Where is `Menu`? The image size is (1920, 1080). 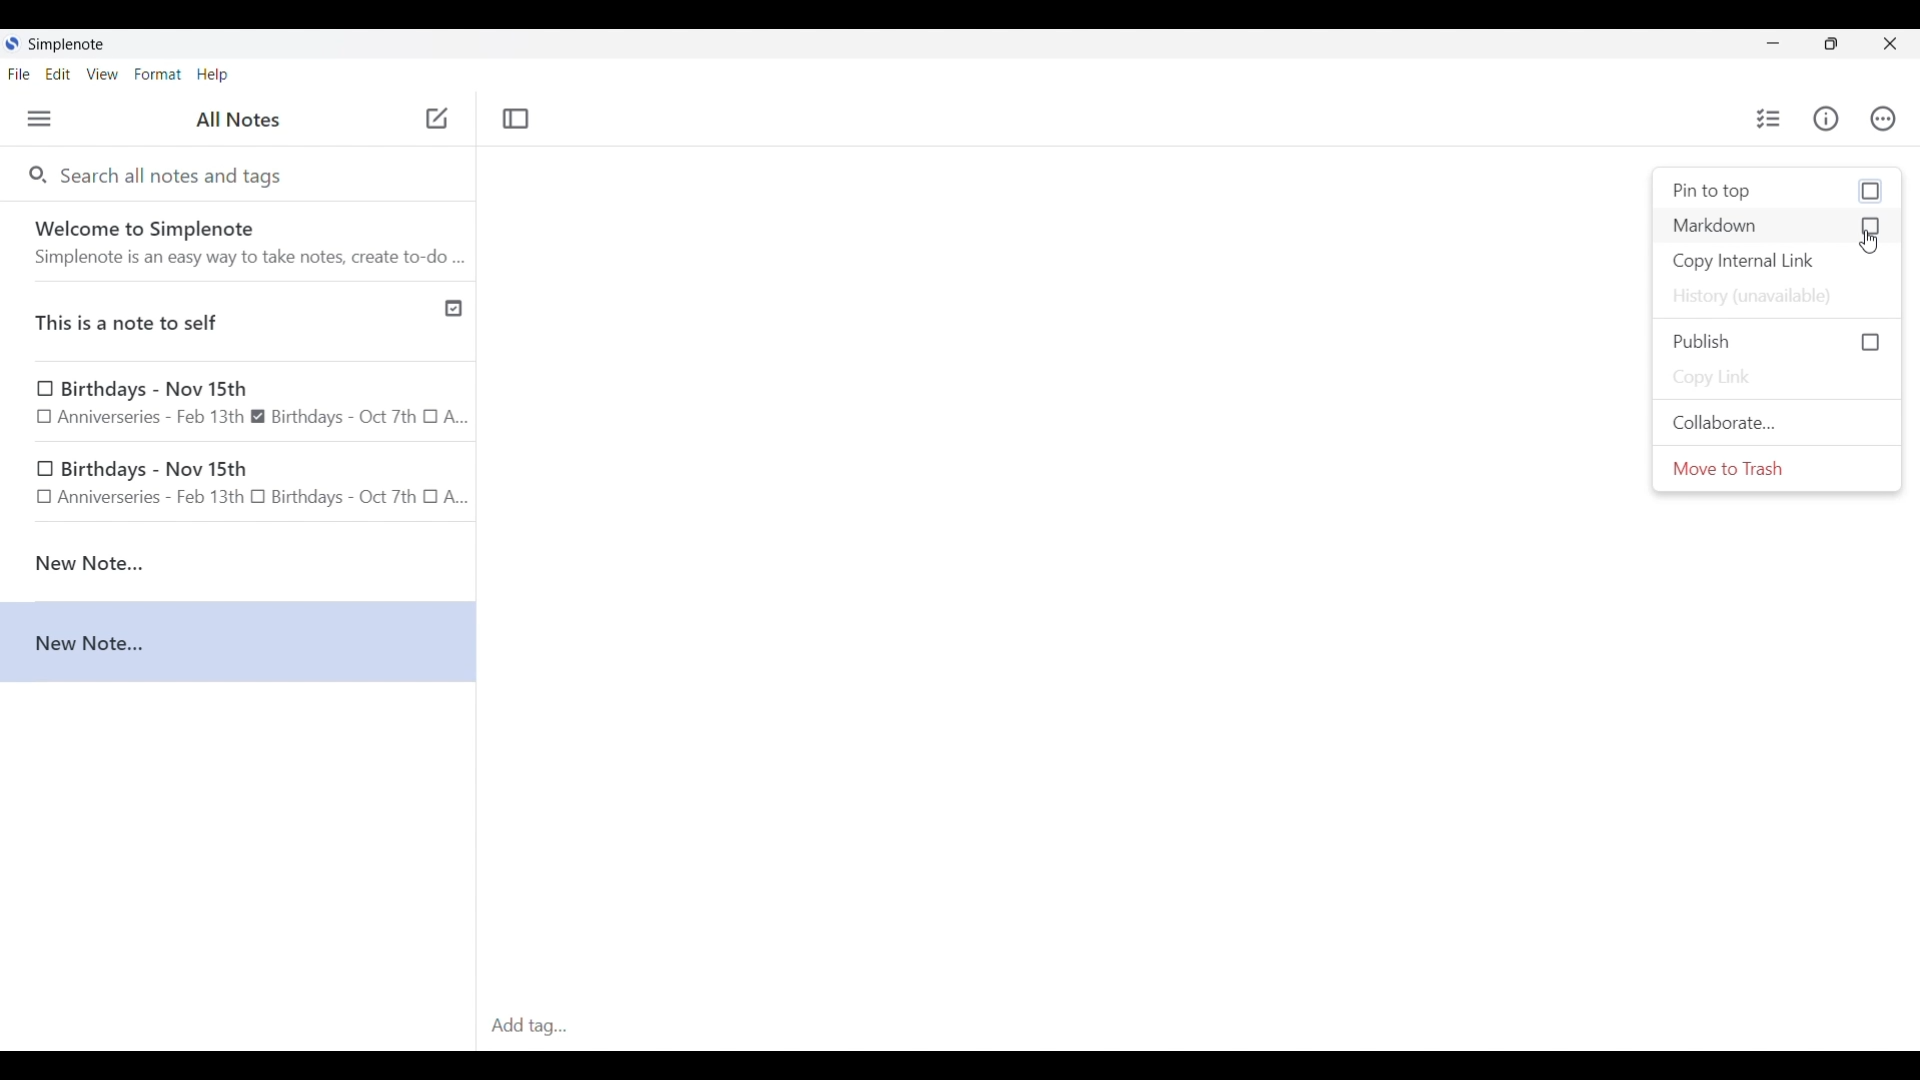
Menu is located at coordinates (39, 118).